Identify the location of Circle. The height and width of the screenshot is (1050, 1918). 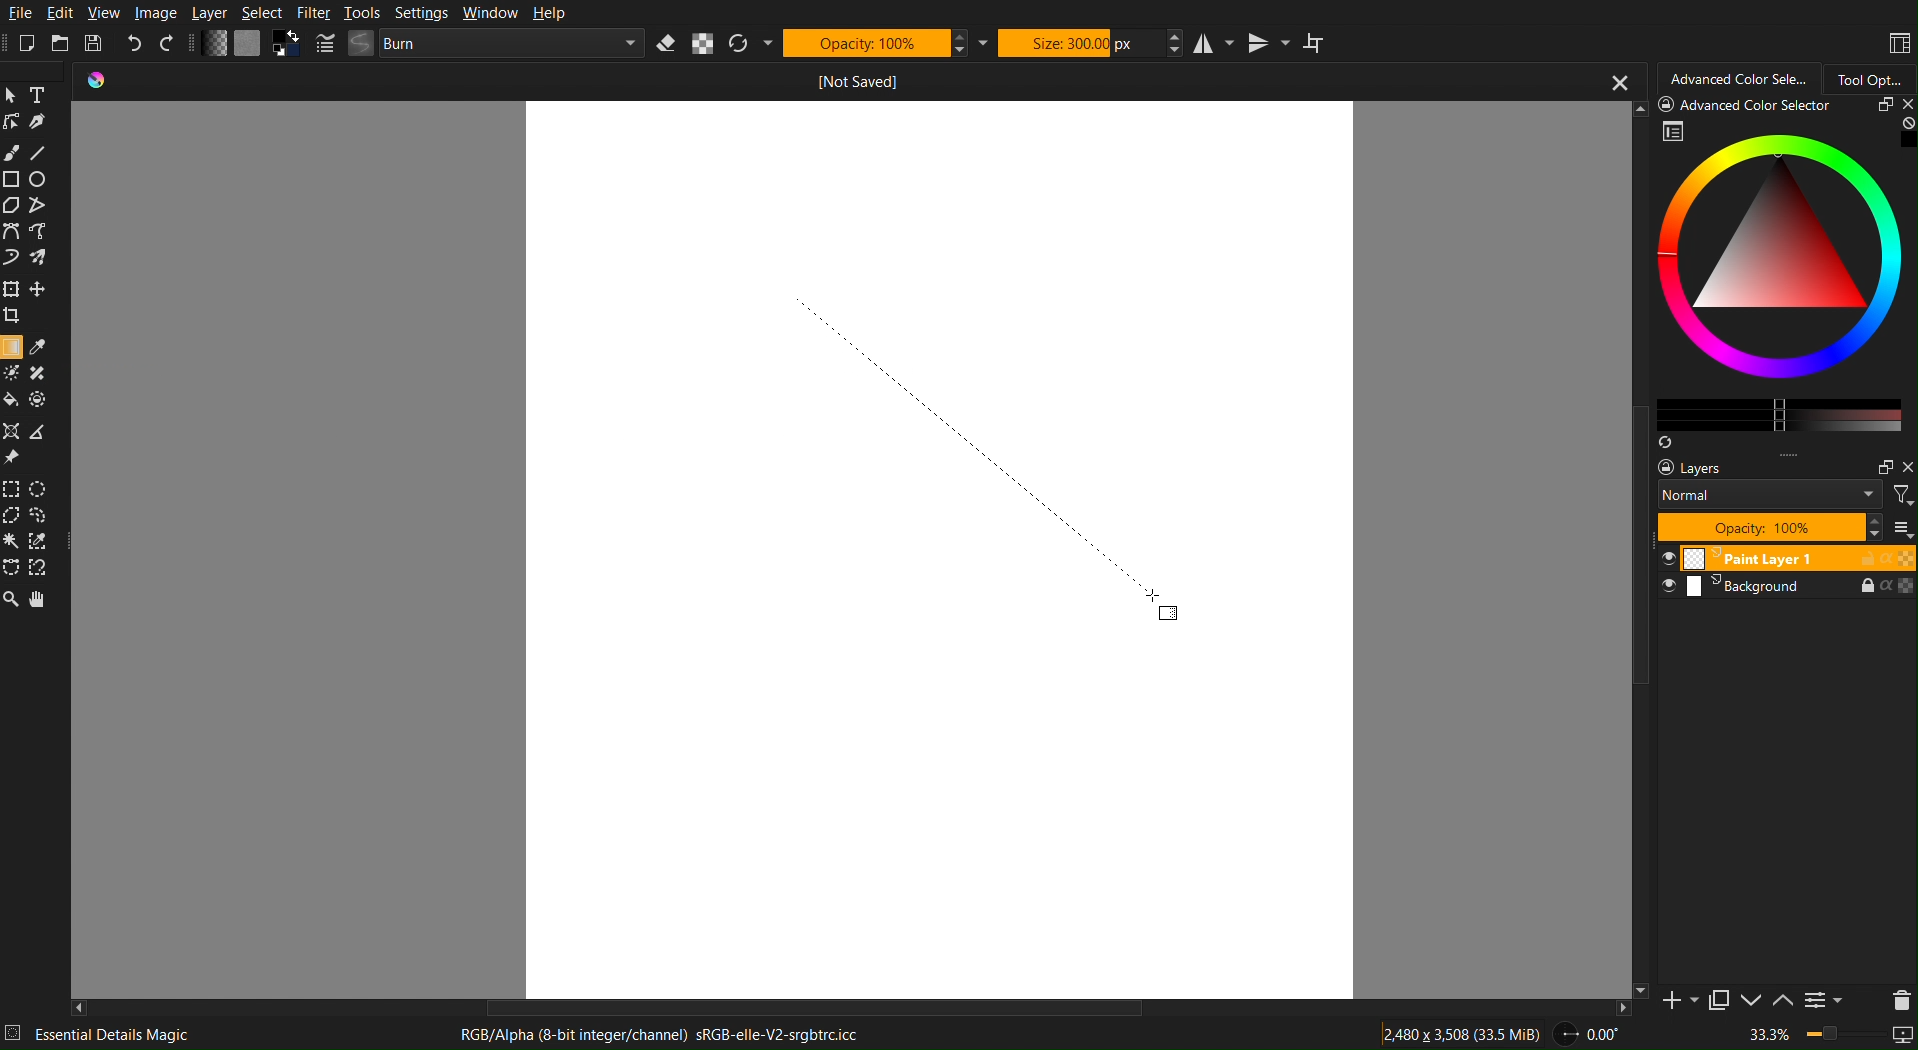
(40, 178).